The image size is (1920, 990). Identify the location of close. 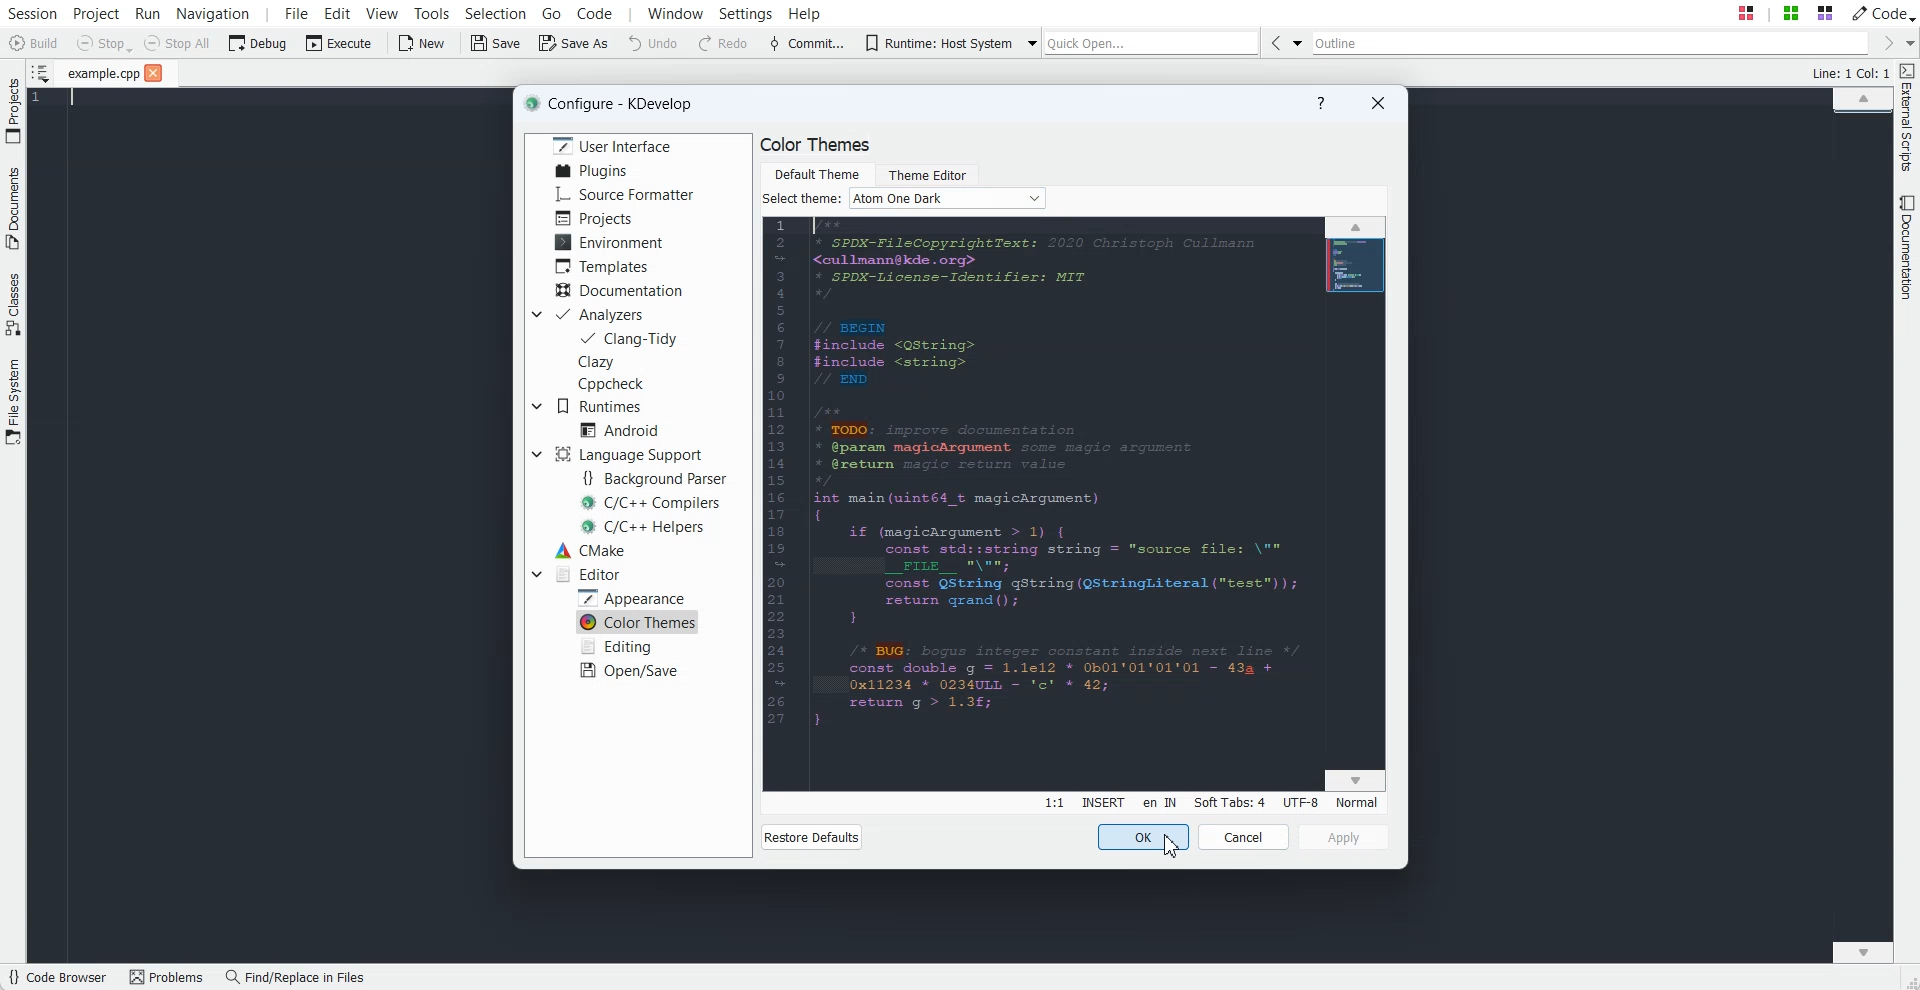
(154, 74).